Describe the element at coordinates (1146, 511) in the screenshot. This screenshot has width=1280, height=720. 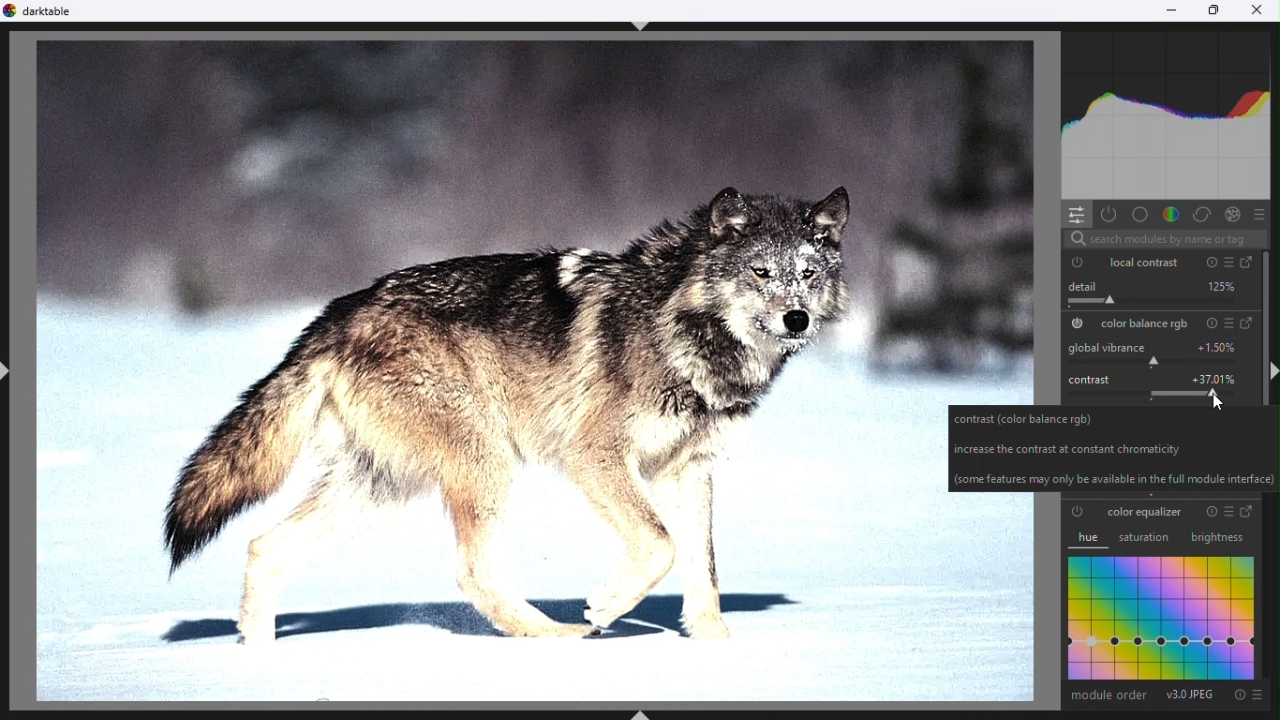
I see `color equalizer` at that location.